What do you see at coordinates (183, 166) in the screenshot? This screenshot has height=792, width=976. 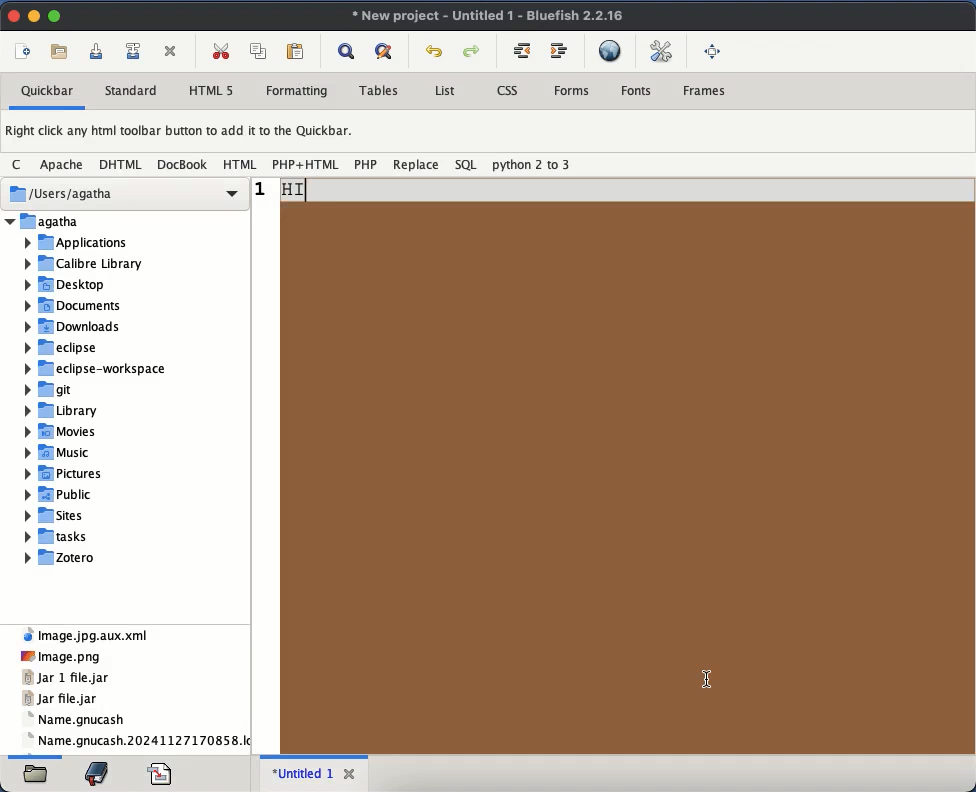 I see `docbook` at bounding box center [183, 166].